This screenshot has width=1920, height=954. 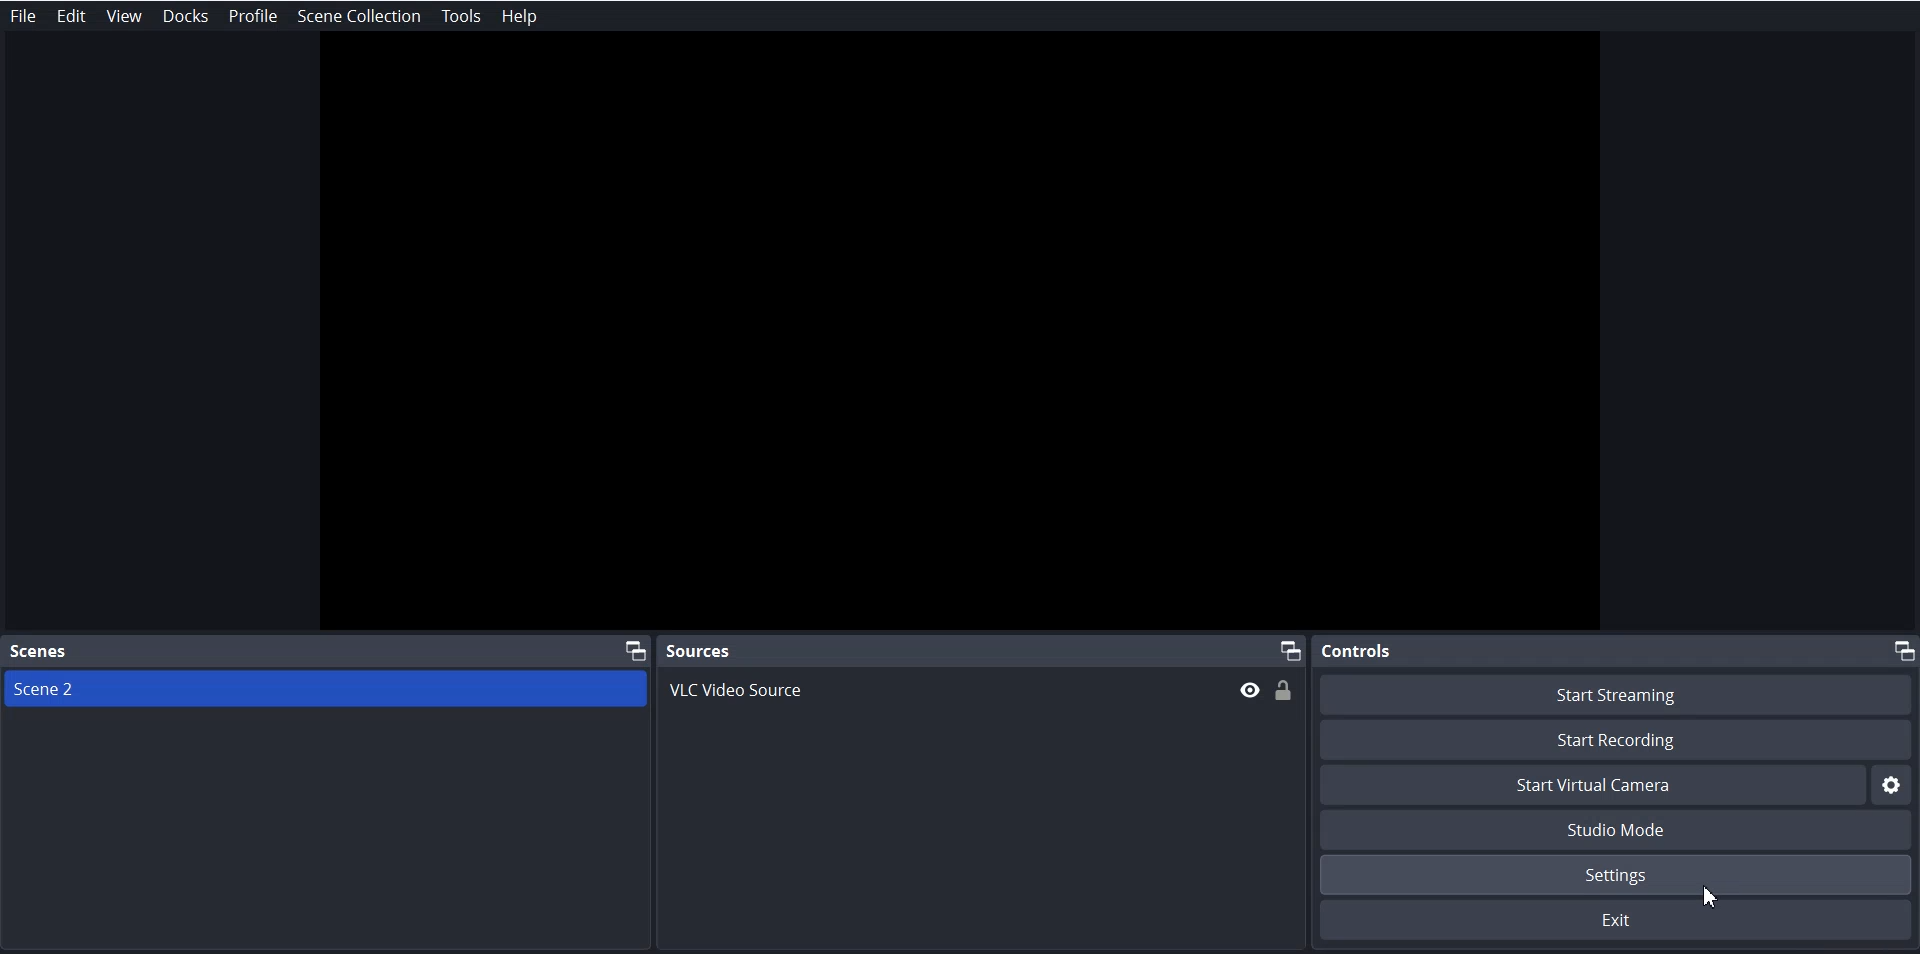 What do you see at coordinates (1591, 785) in the screenshot?
I see `Start Virtual Camera` at bounding box center [1591, 785].